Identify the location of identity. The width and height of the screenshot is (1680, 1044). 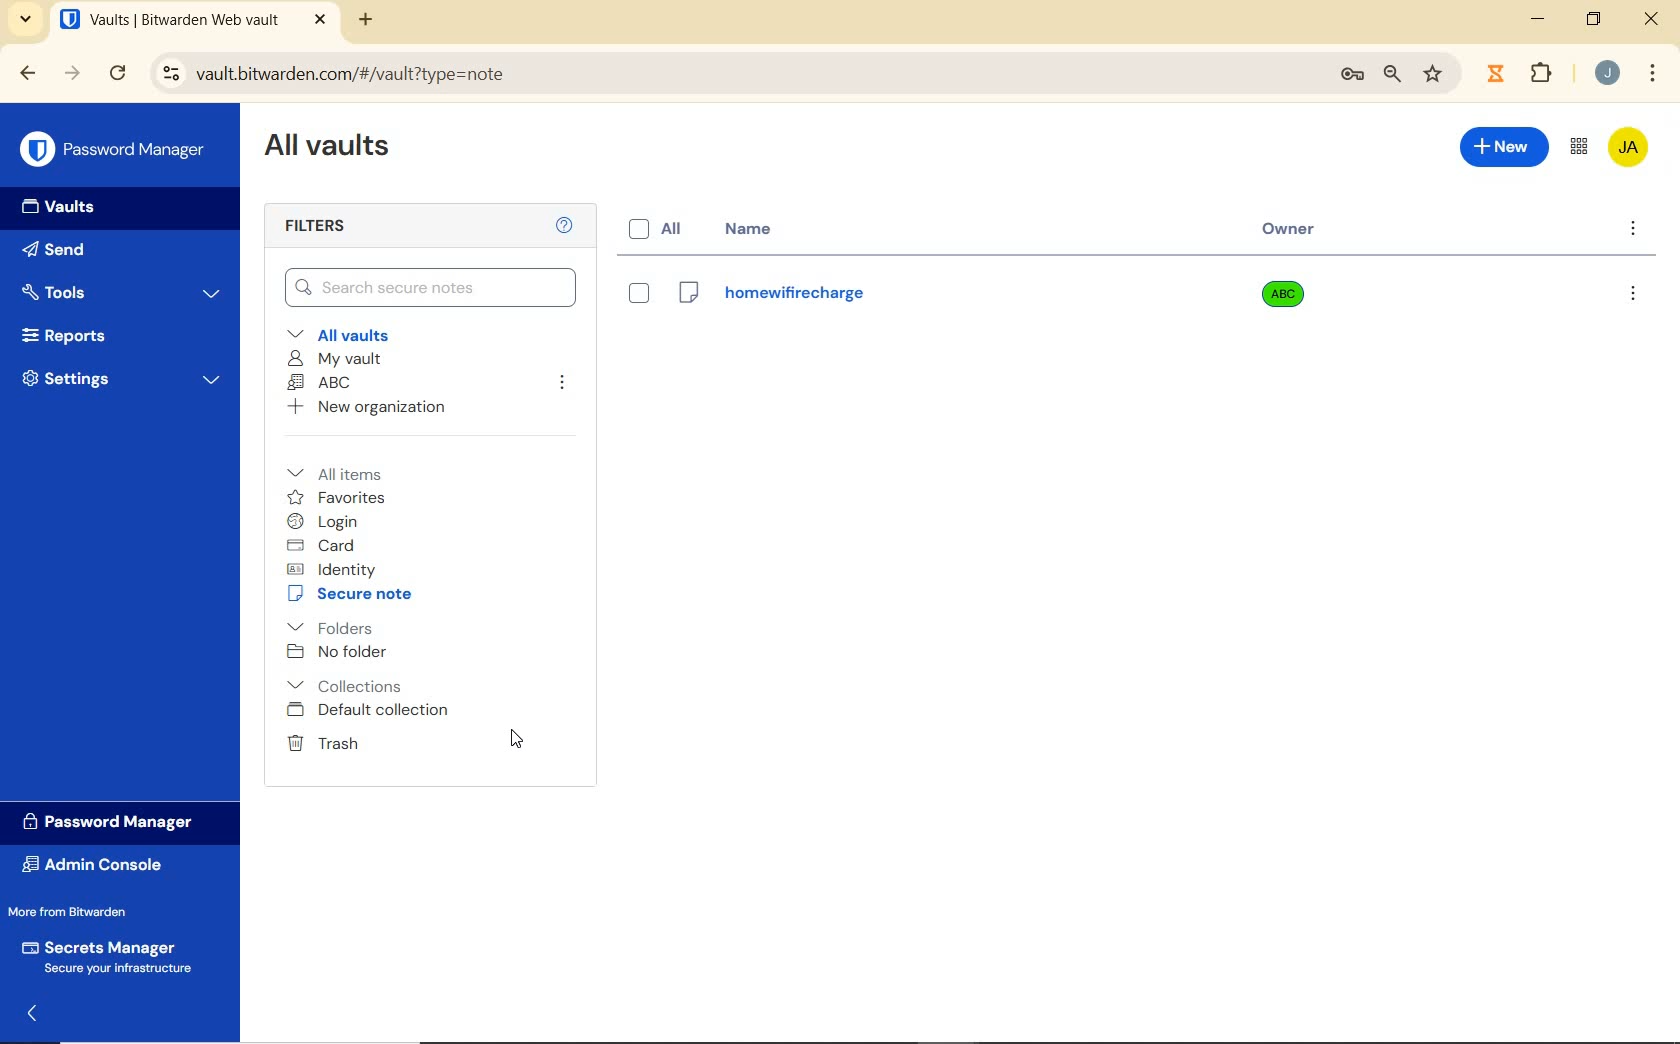
(331, 568).